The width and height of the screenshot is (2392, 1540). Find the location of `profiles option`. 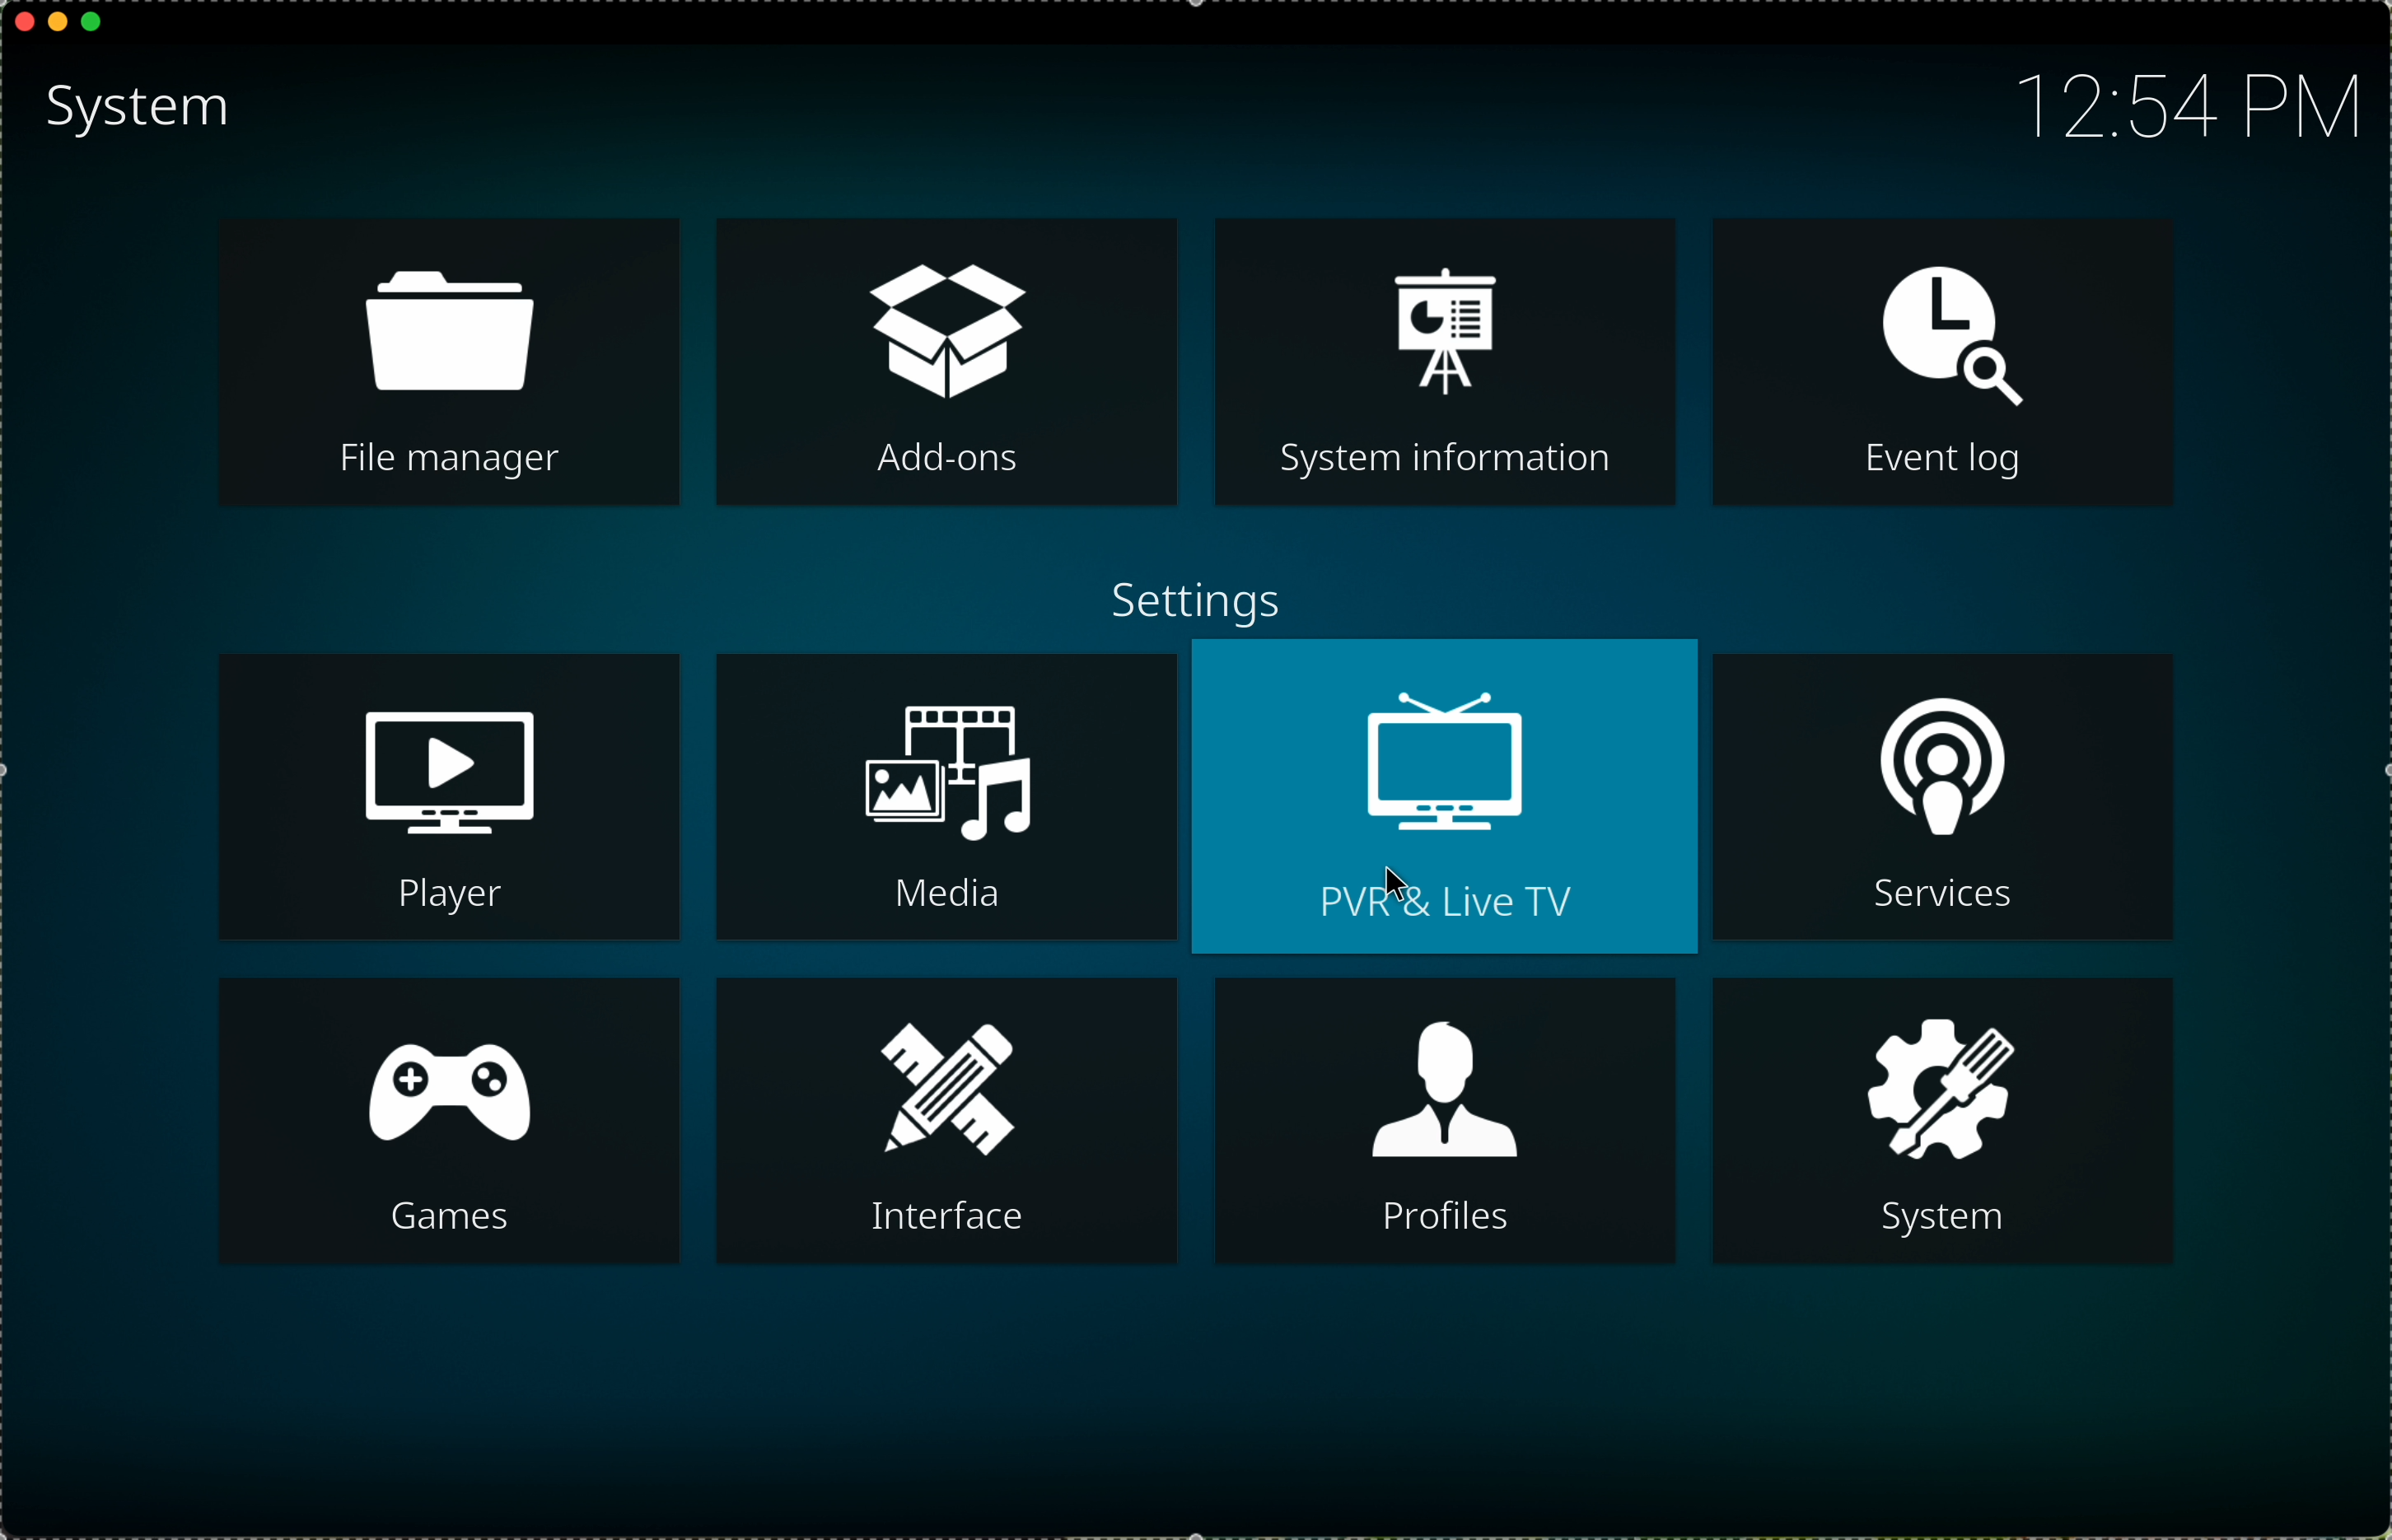

profiles option is located at coordinates (1448, 1122).